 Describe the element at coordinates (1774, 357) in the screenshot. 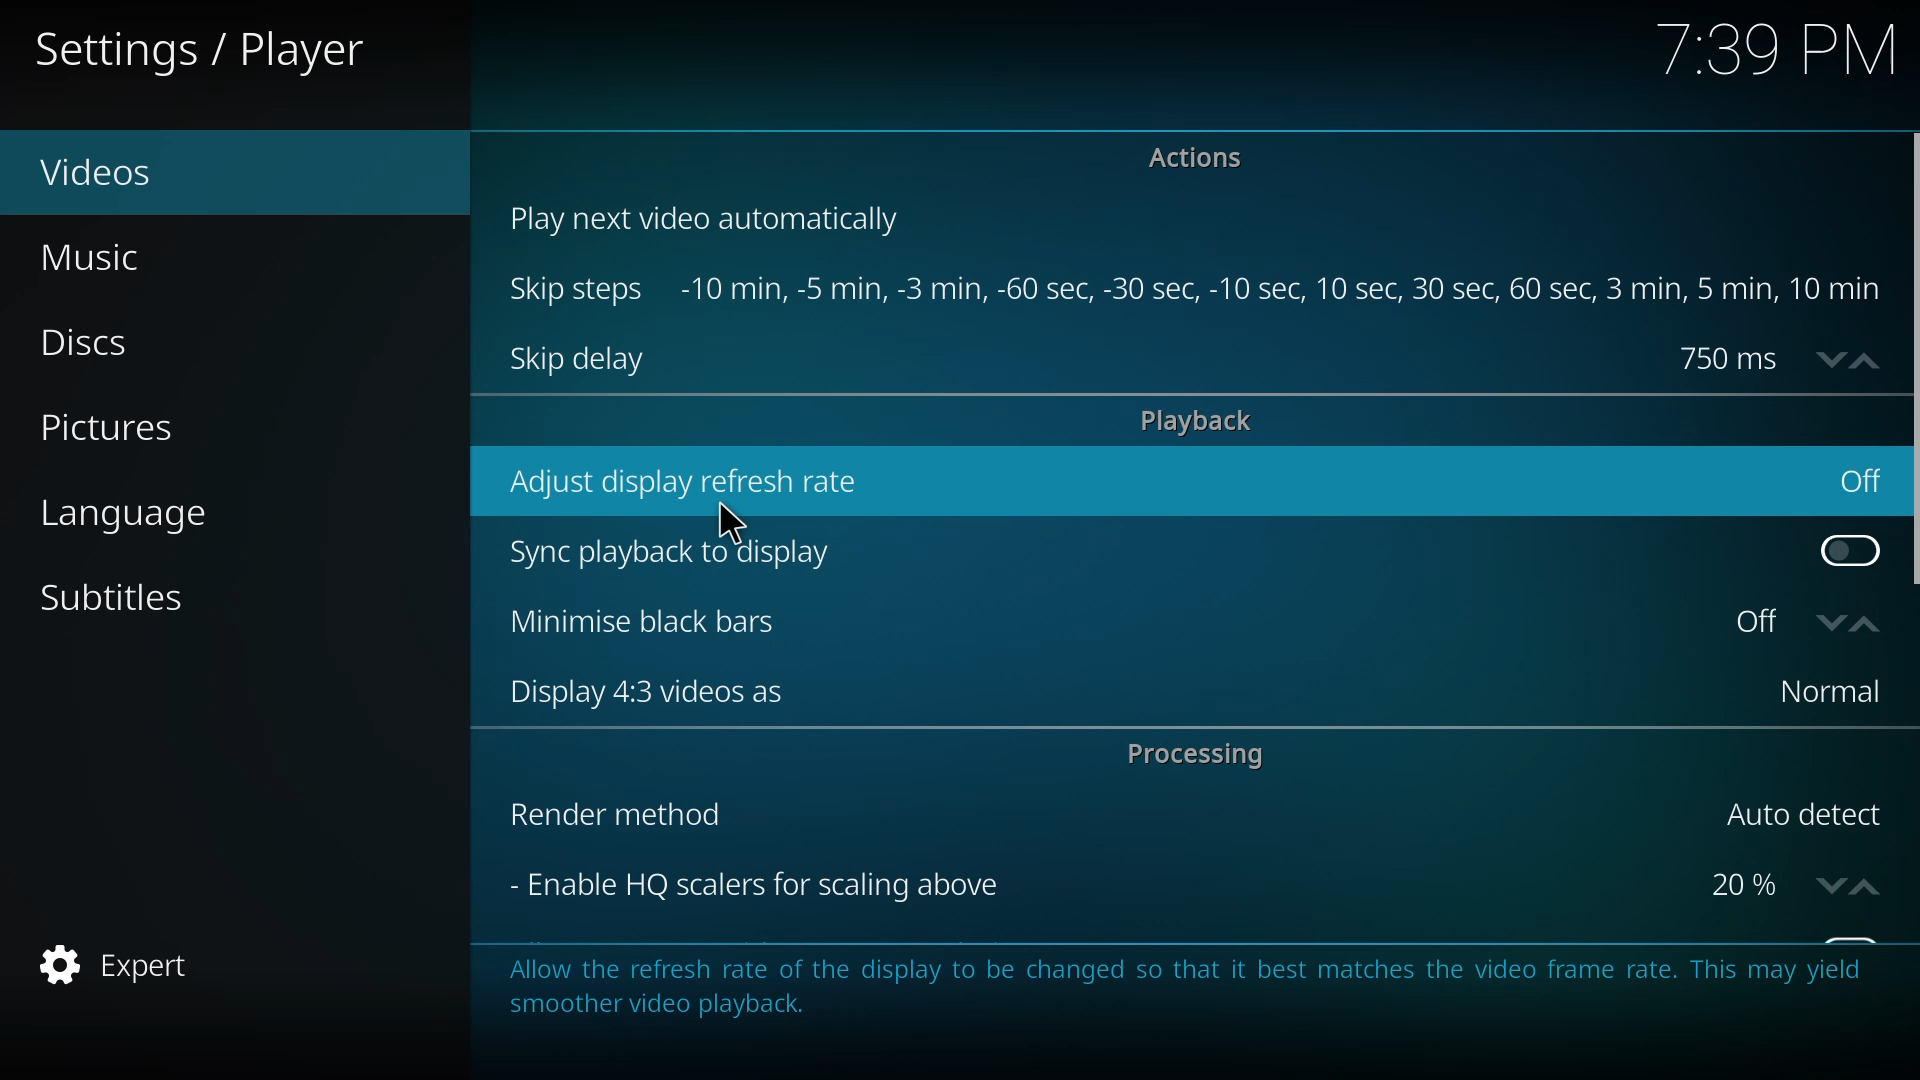

I see `delay select` at that location.